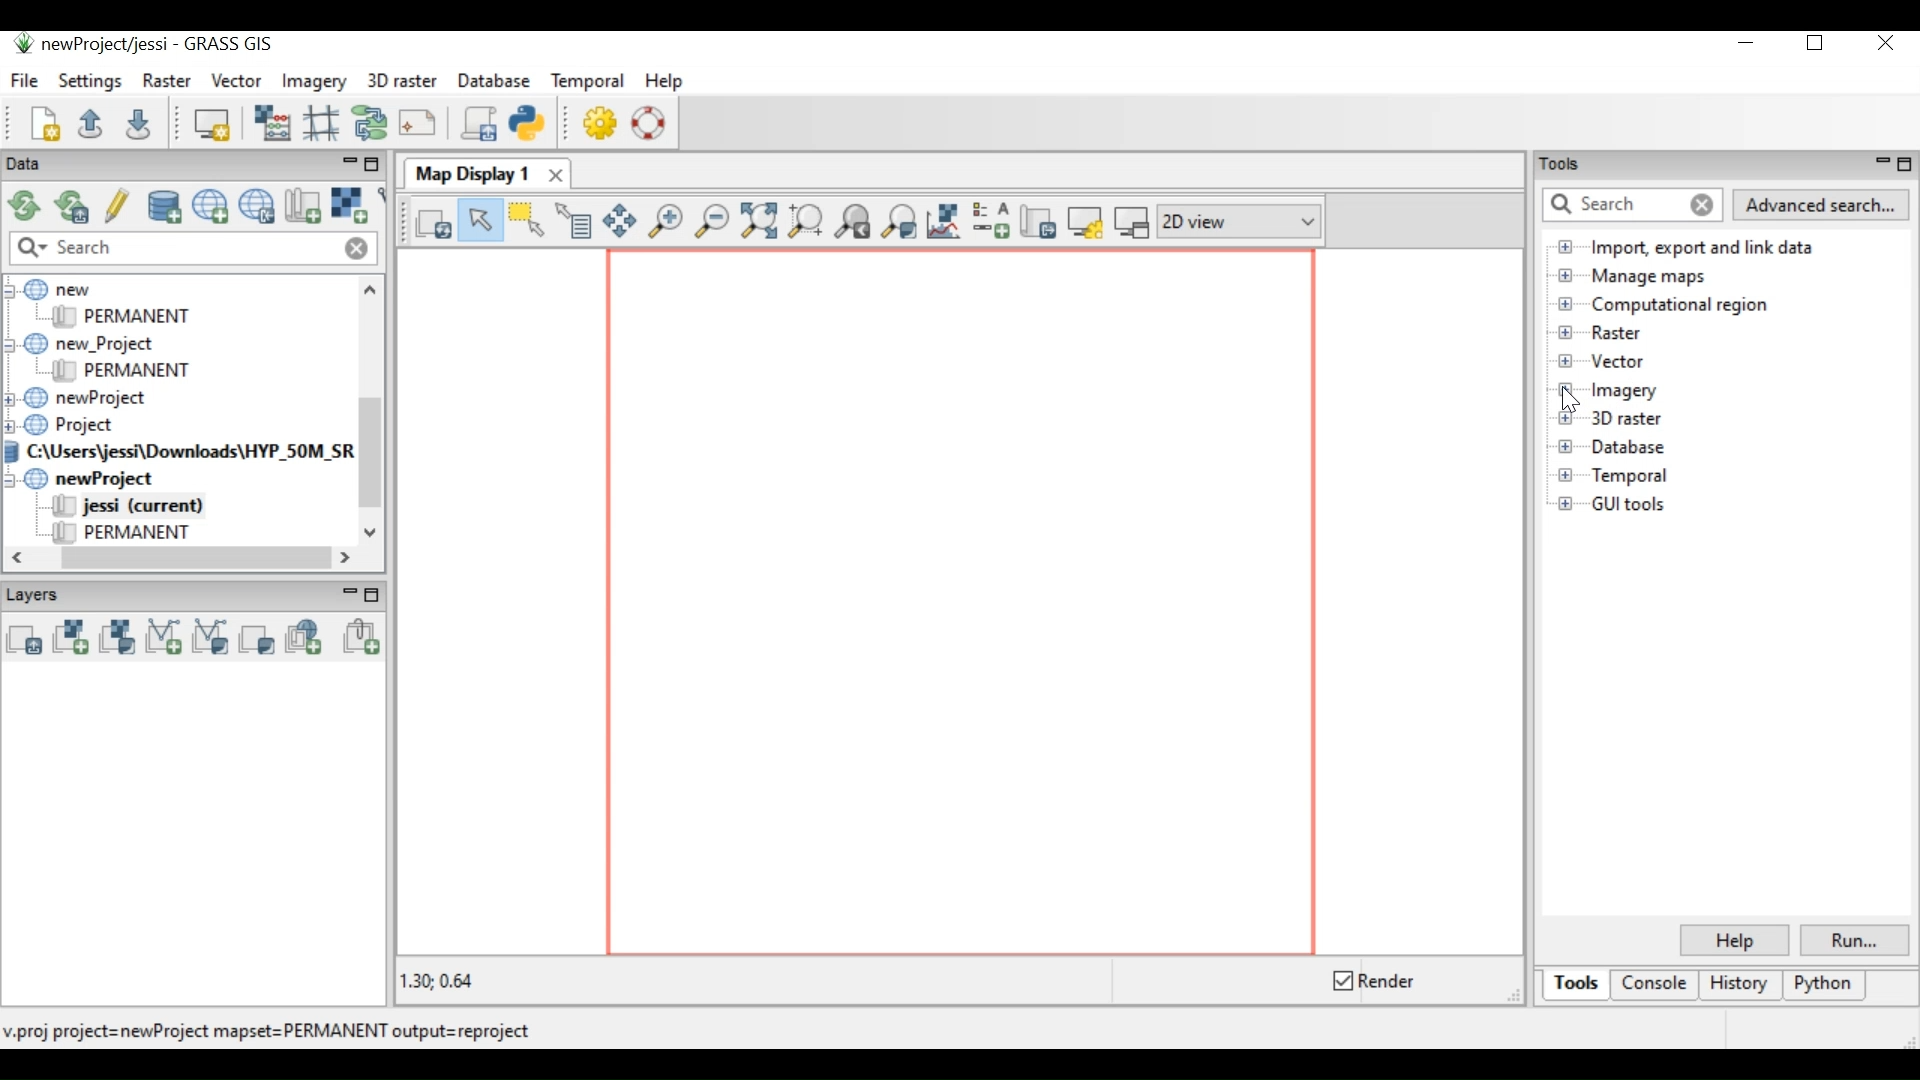 Image resolution: width=1920 pixels, height=1080 pixels. What do you see at coordinates (1085, 221) in the screenshot?
I see `Map Display setting` at bounding box center [1085, 221].